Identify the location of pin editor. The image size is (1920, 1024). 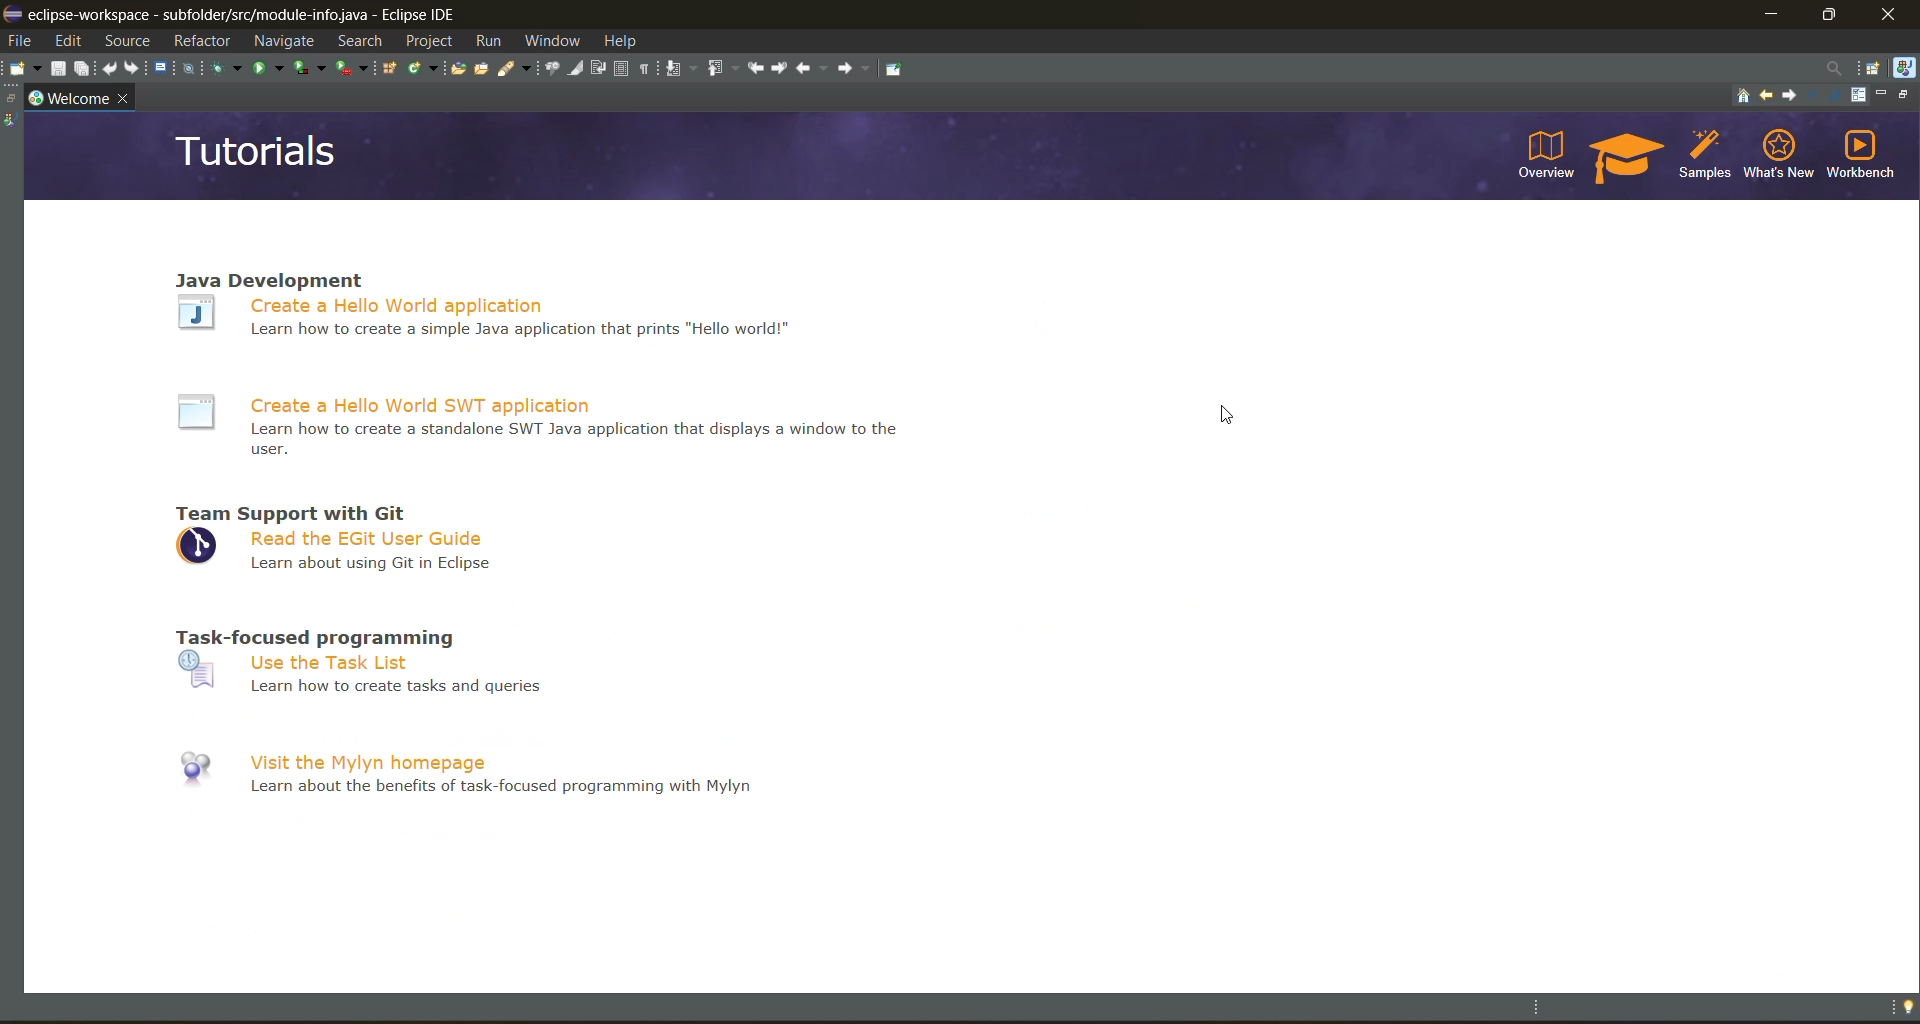
(894, 70).